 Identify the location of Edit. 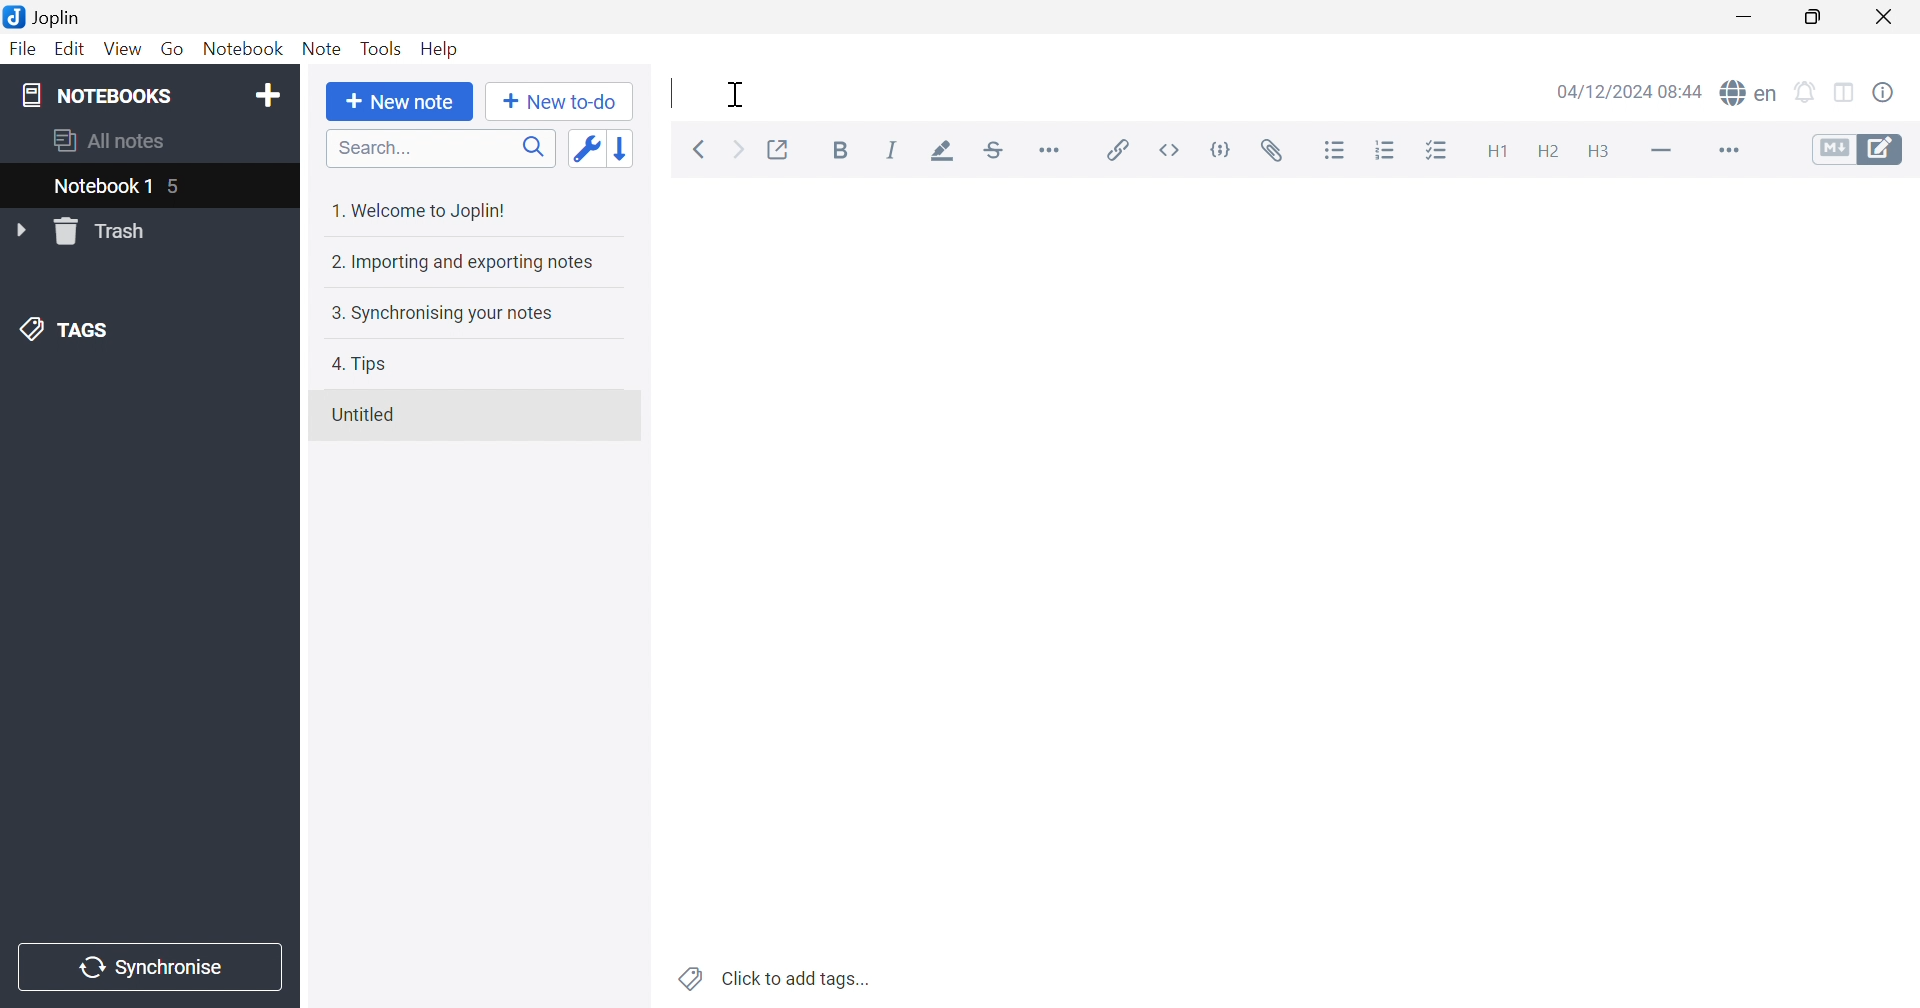
(74, 52).